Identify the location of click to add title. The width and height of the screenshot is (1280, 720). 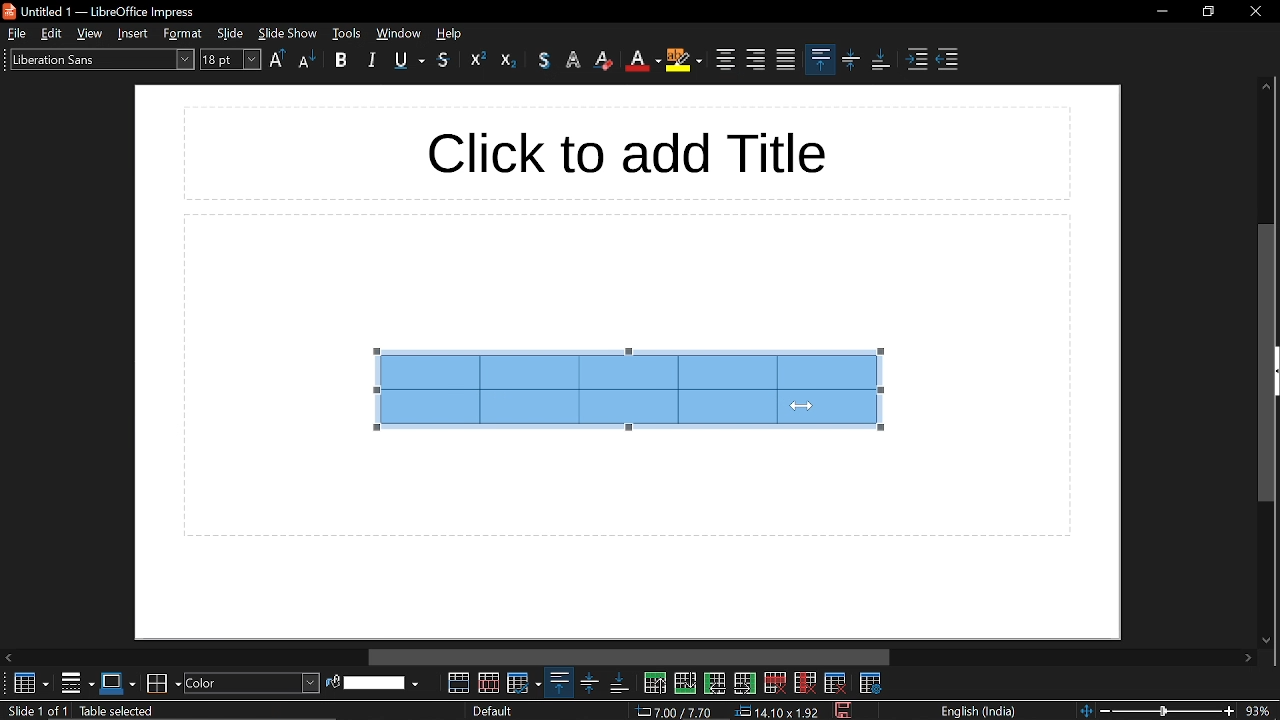
(626, 153).